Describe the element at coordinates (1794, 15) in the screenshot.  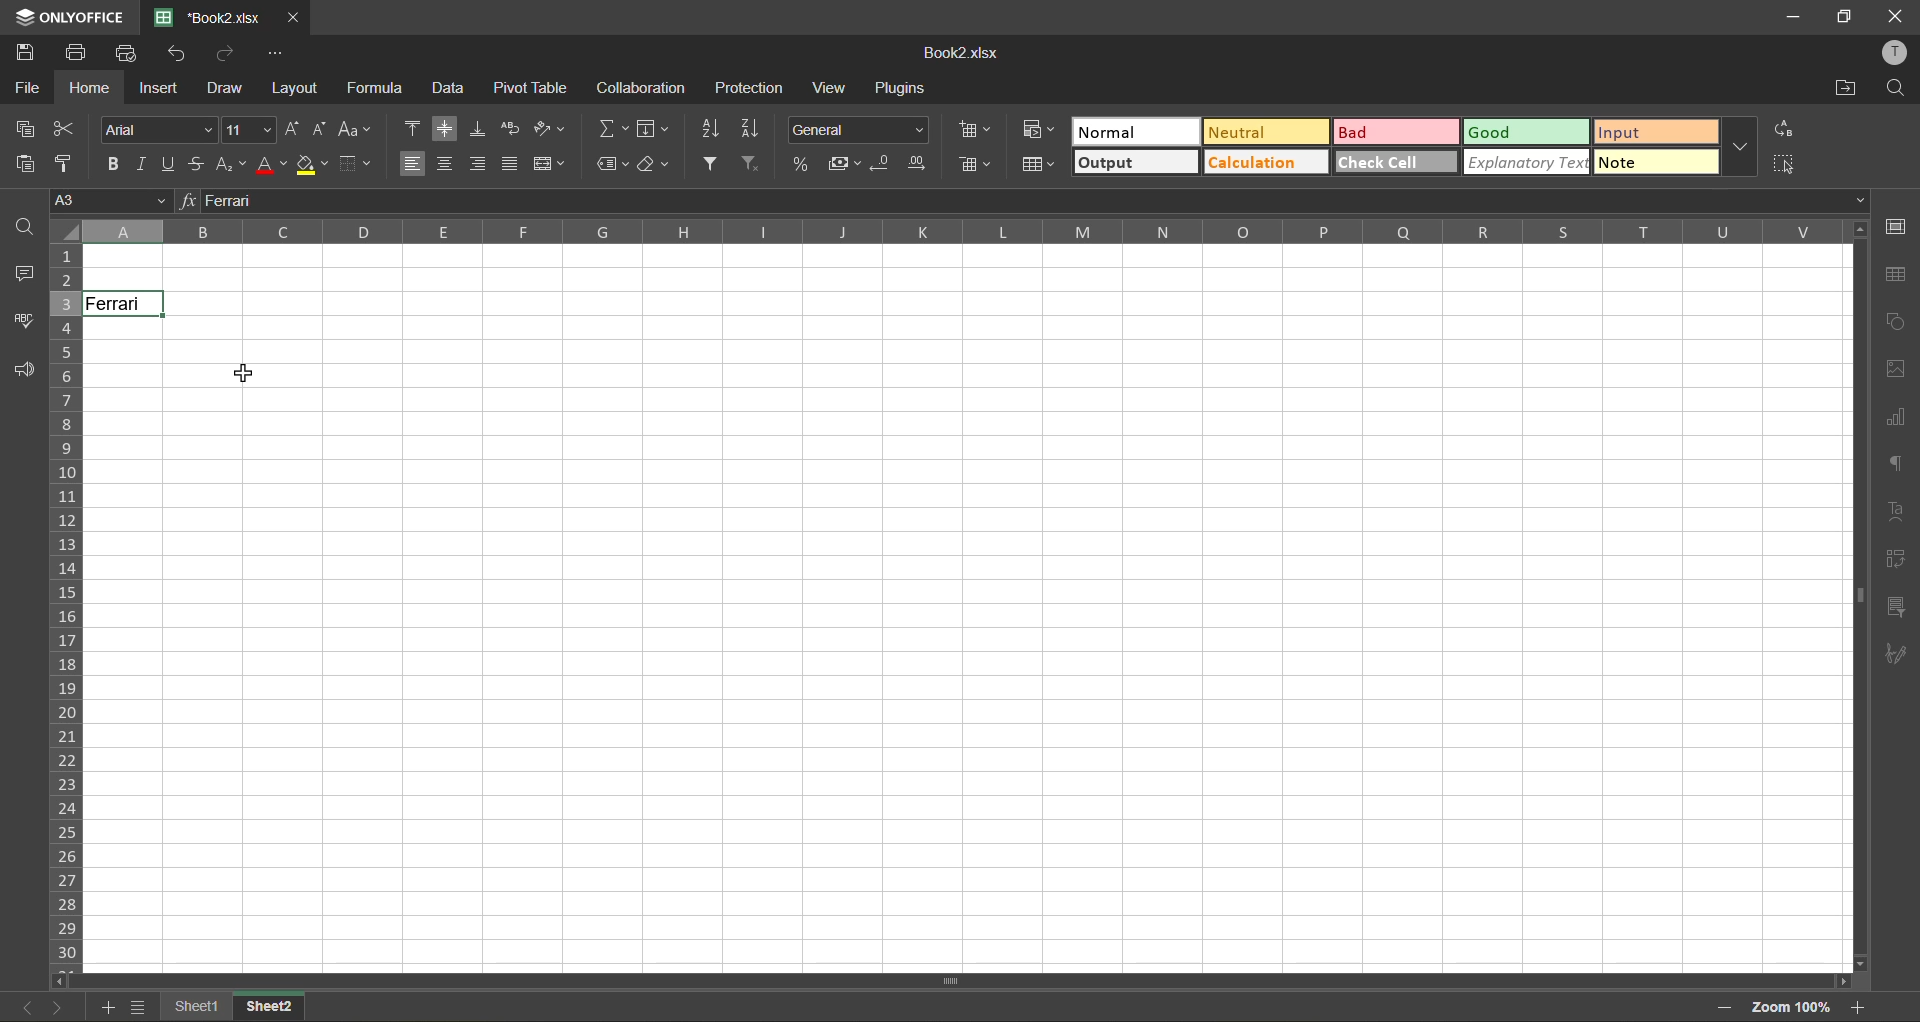
I see `minimize` at that location.